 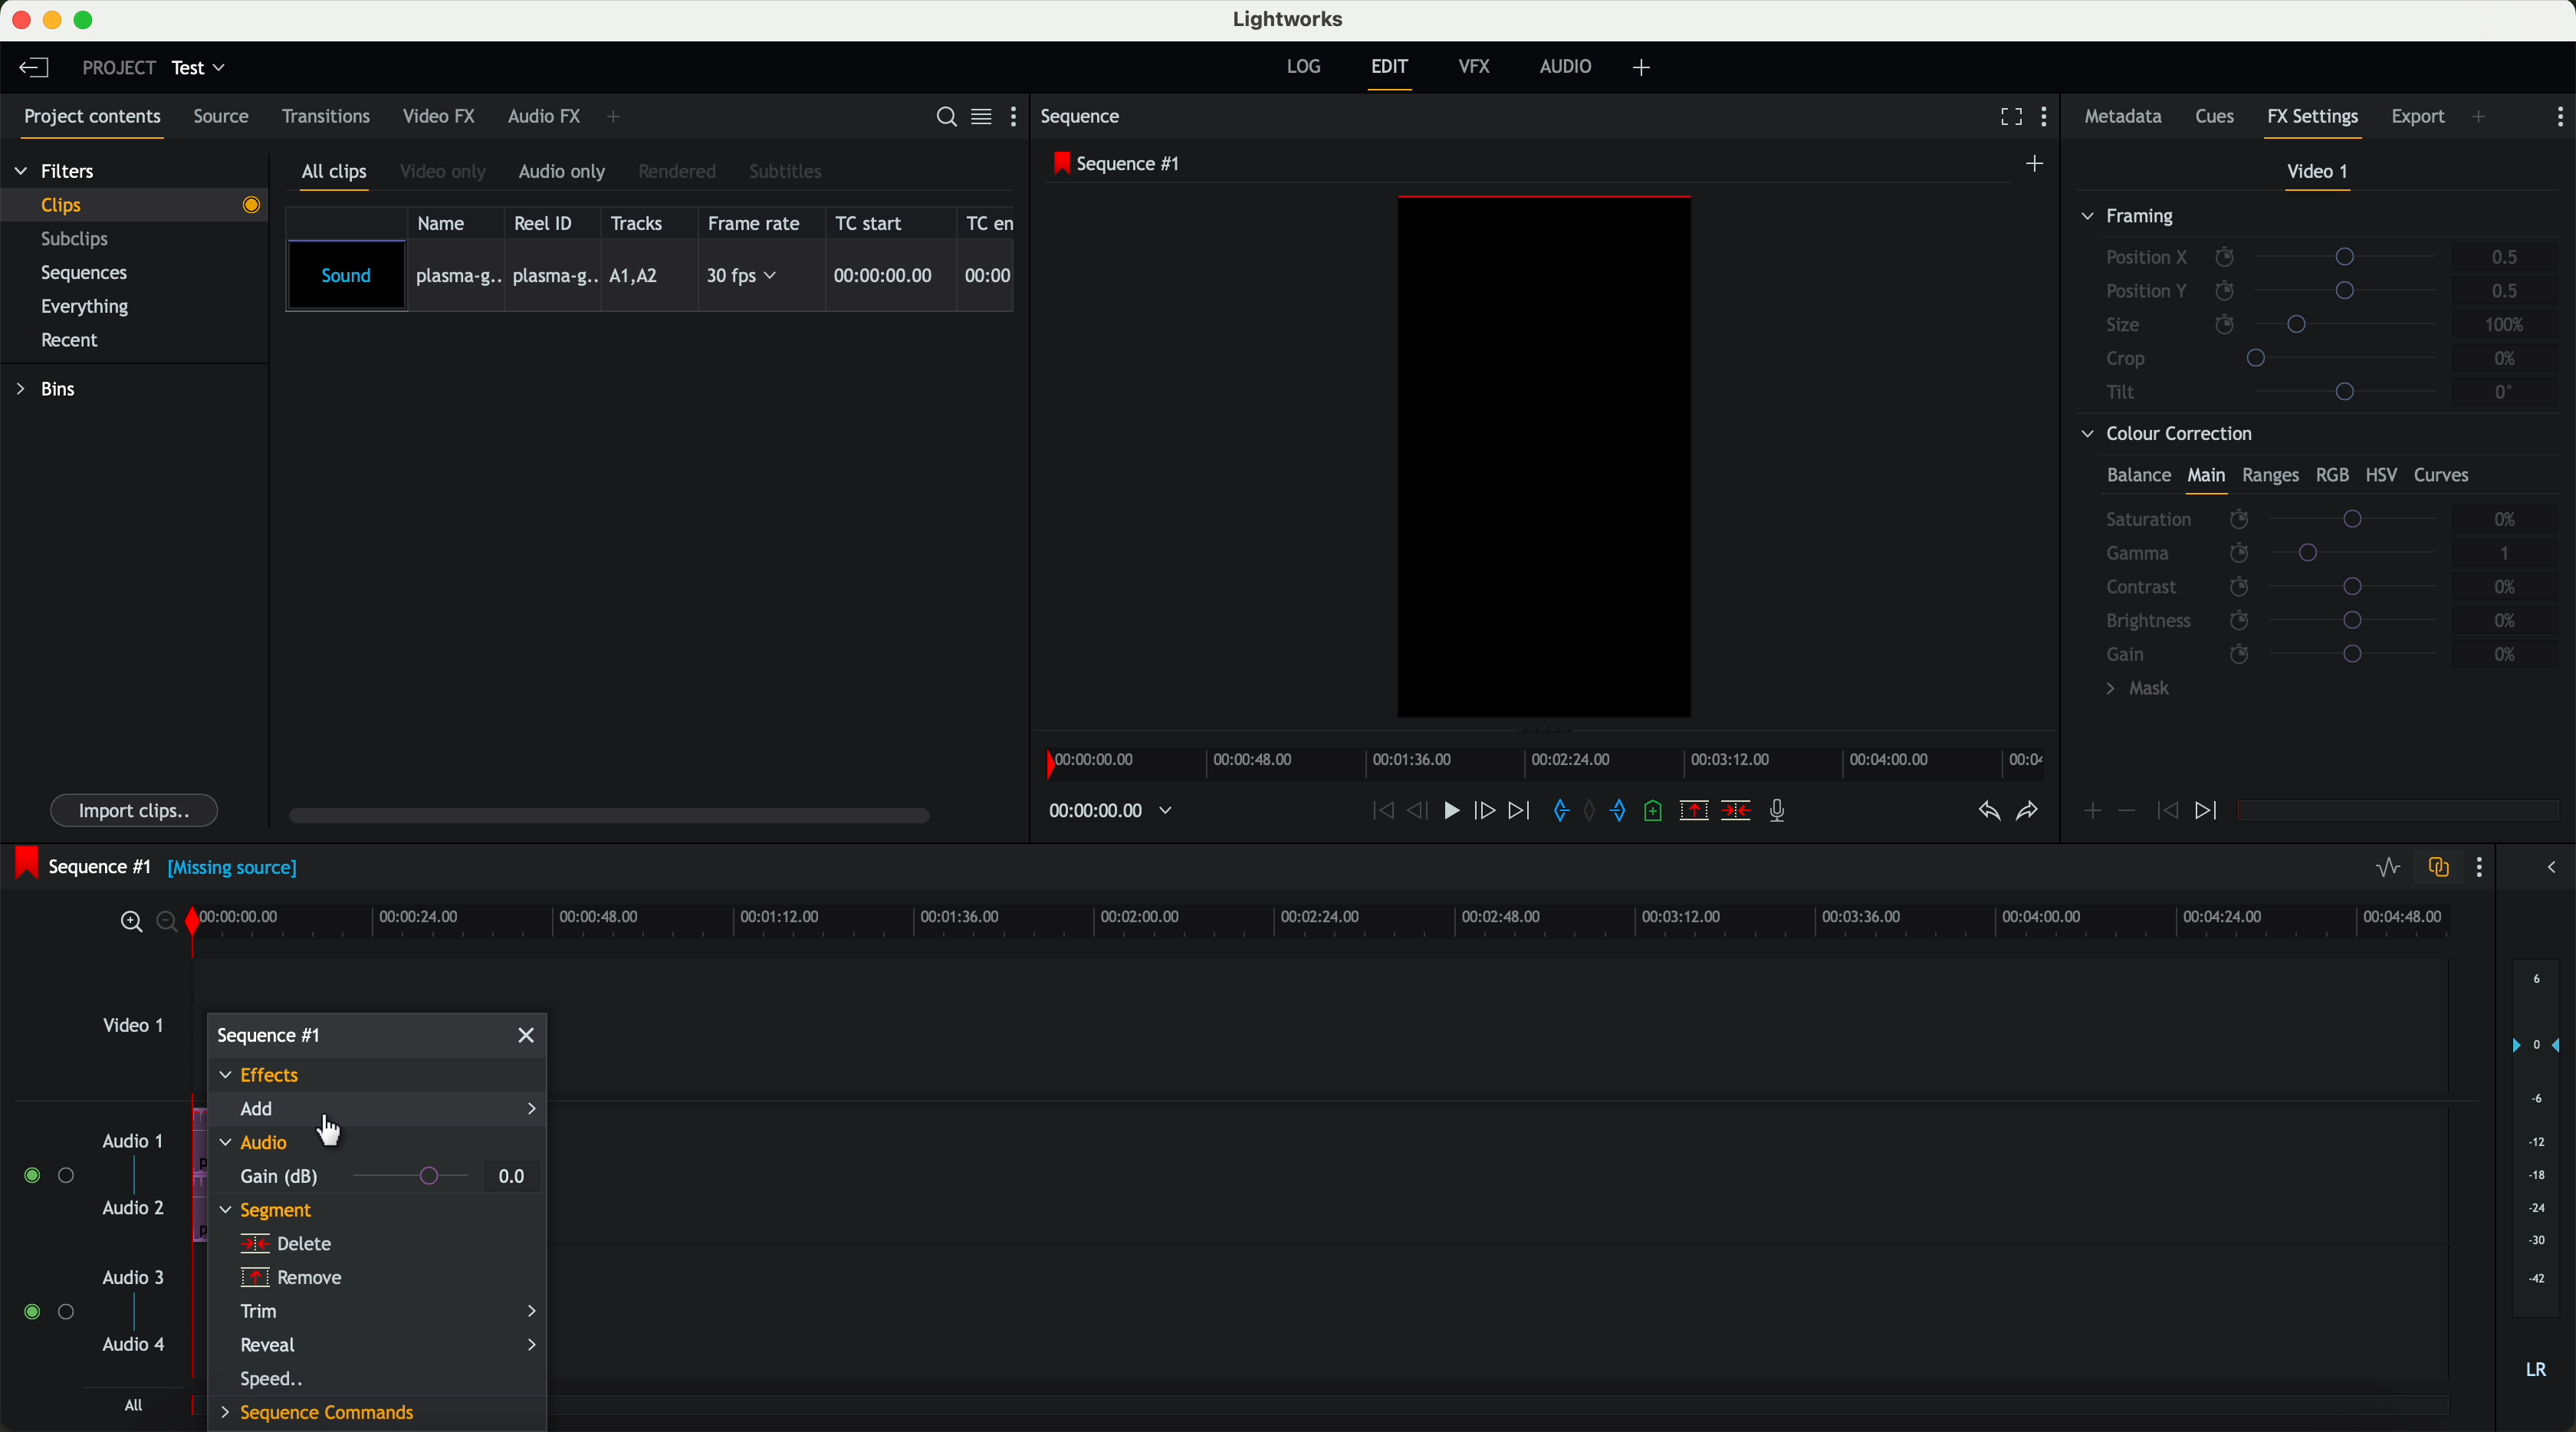 What do you see at coordinates (285, 1245) in the screenshot?
I see `delete` at bounding box center [285, 1245].